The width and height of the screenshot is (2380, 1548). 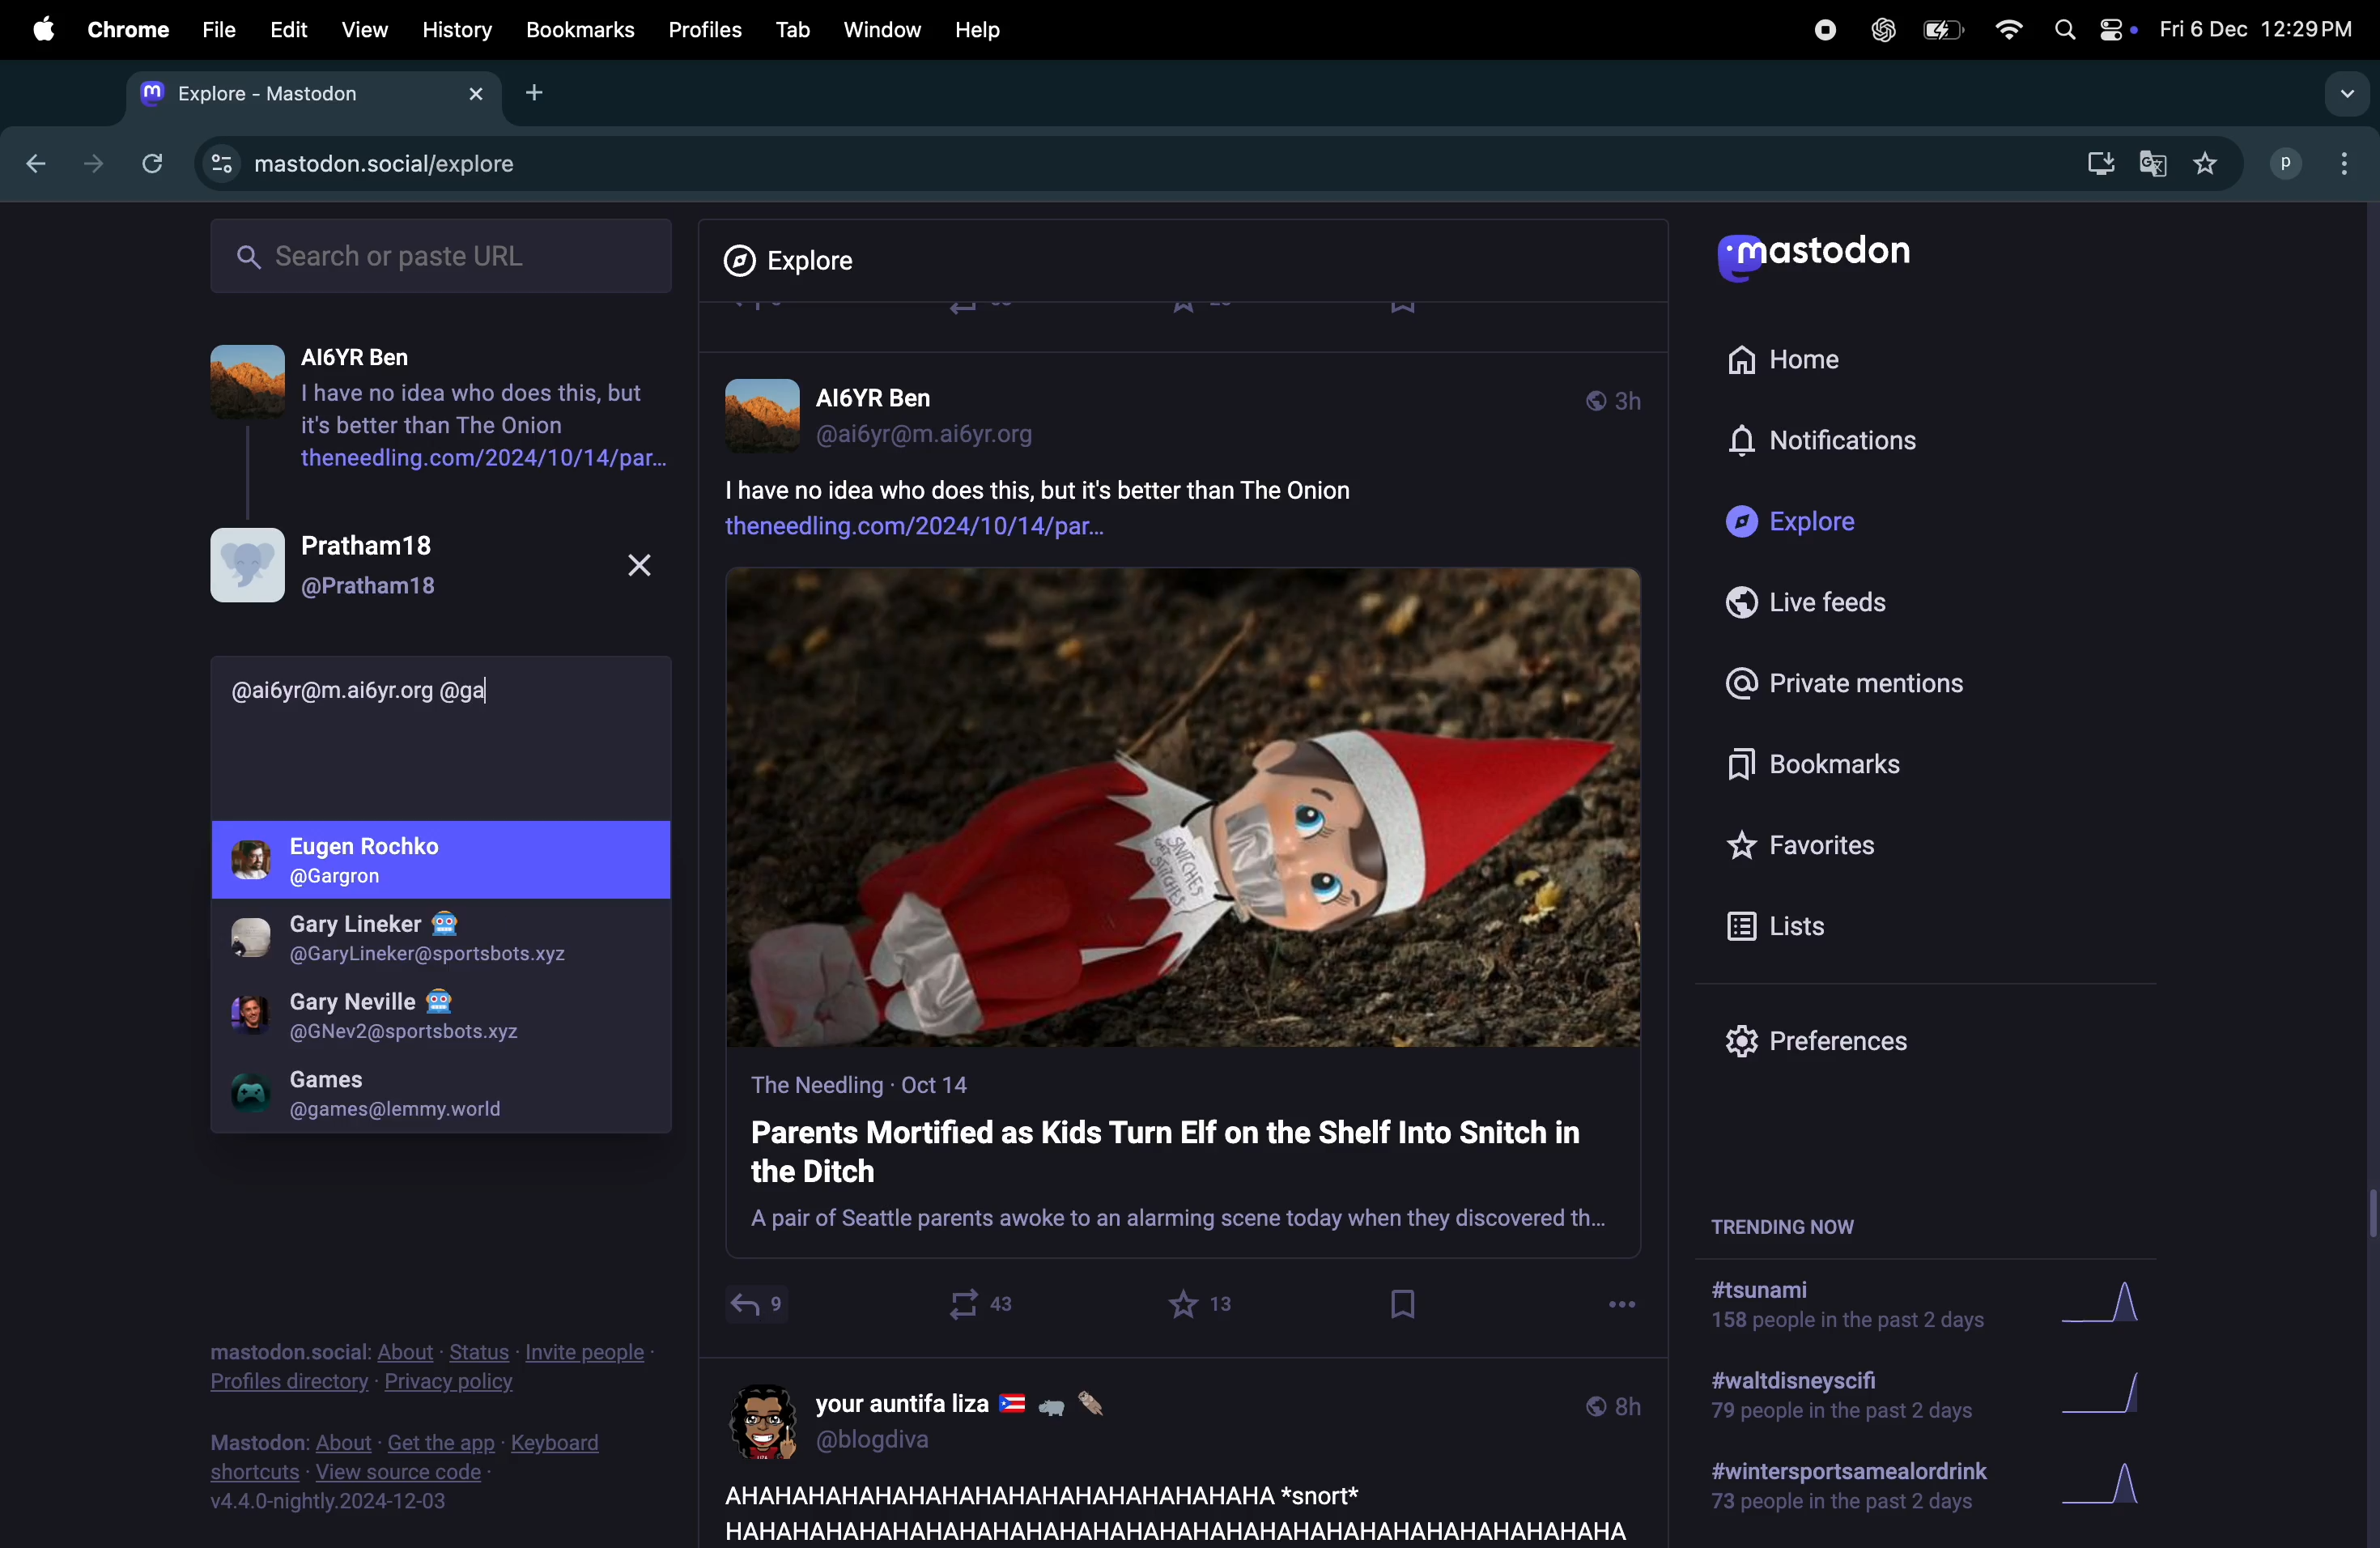 What do you see at coordinates (1168, 1510) in the screenshot?
I see `post` at bounding box center [1168, 1510].